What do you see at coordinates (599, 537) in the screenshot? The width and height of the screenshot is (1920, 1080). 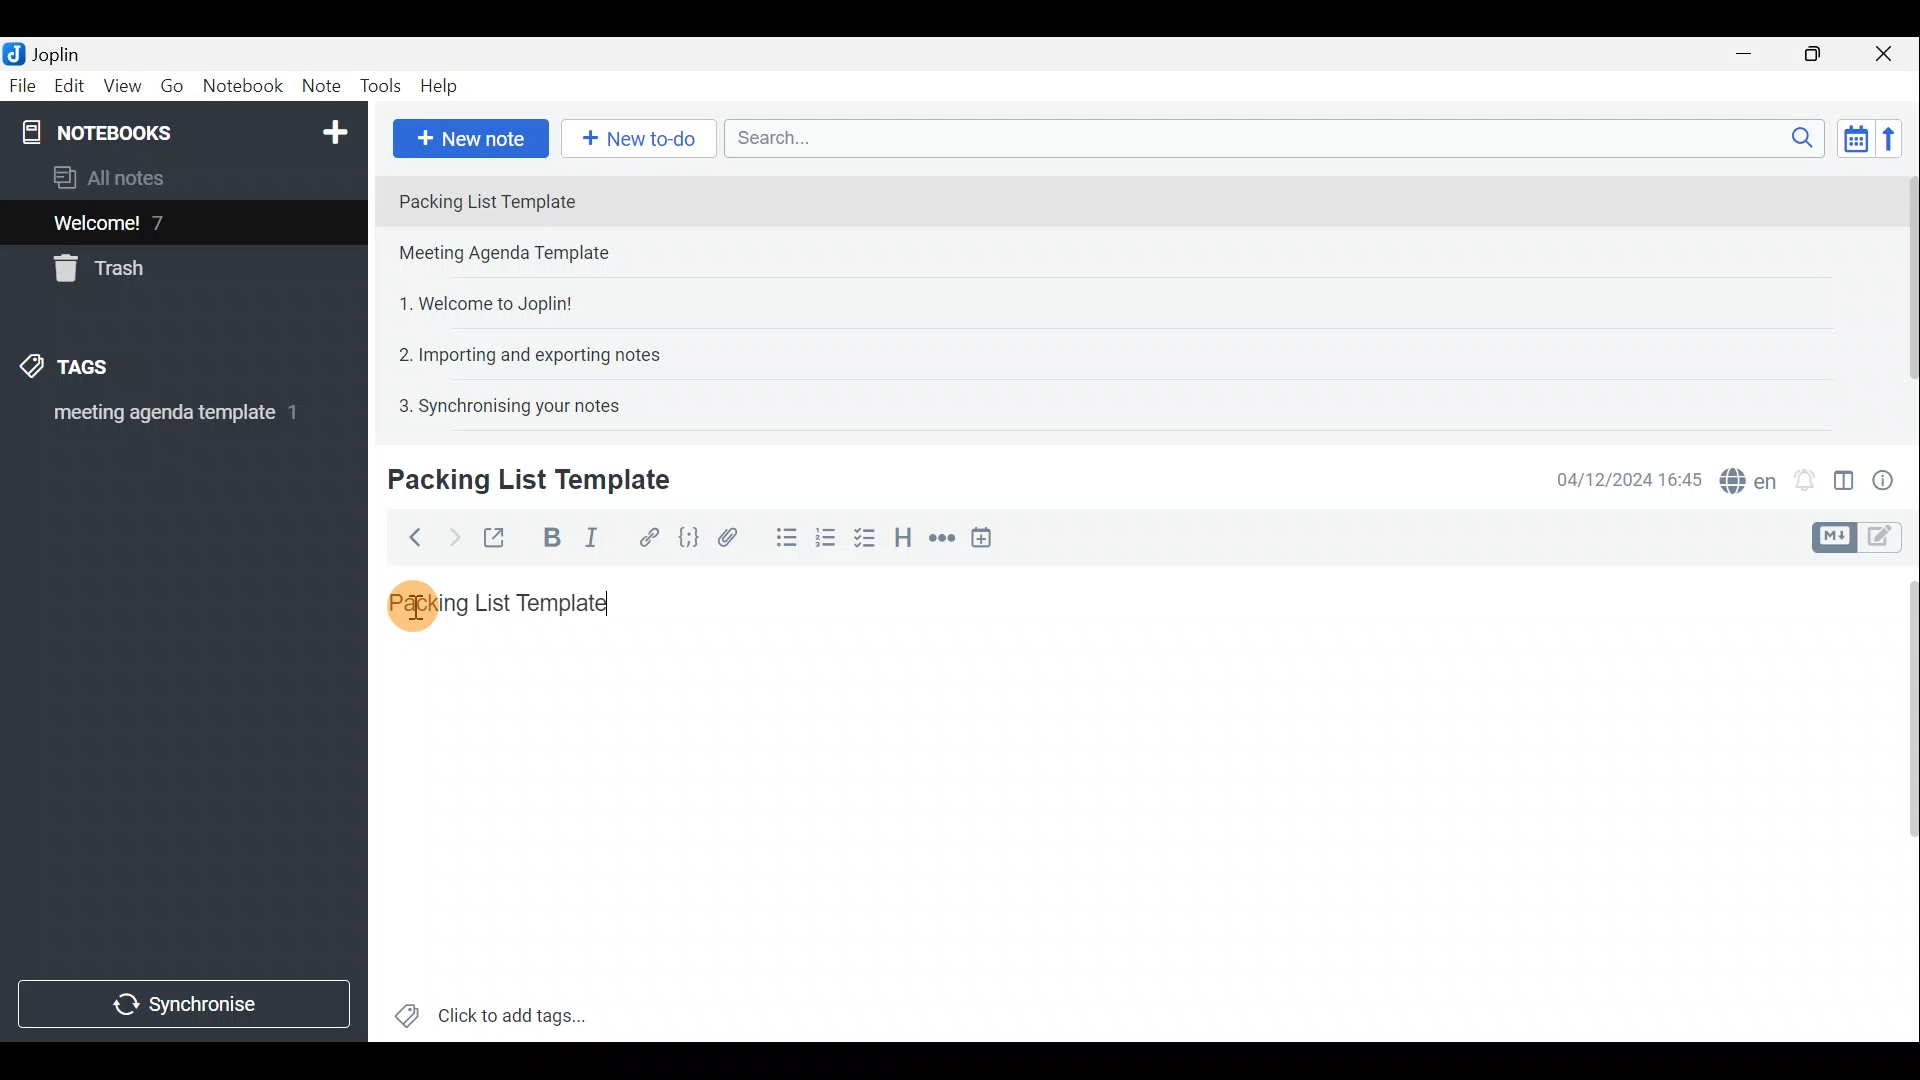 I see `Italic` at bounding box center [599, 537].